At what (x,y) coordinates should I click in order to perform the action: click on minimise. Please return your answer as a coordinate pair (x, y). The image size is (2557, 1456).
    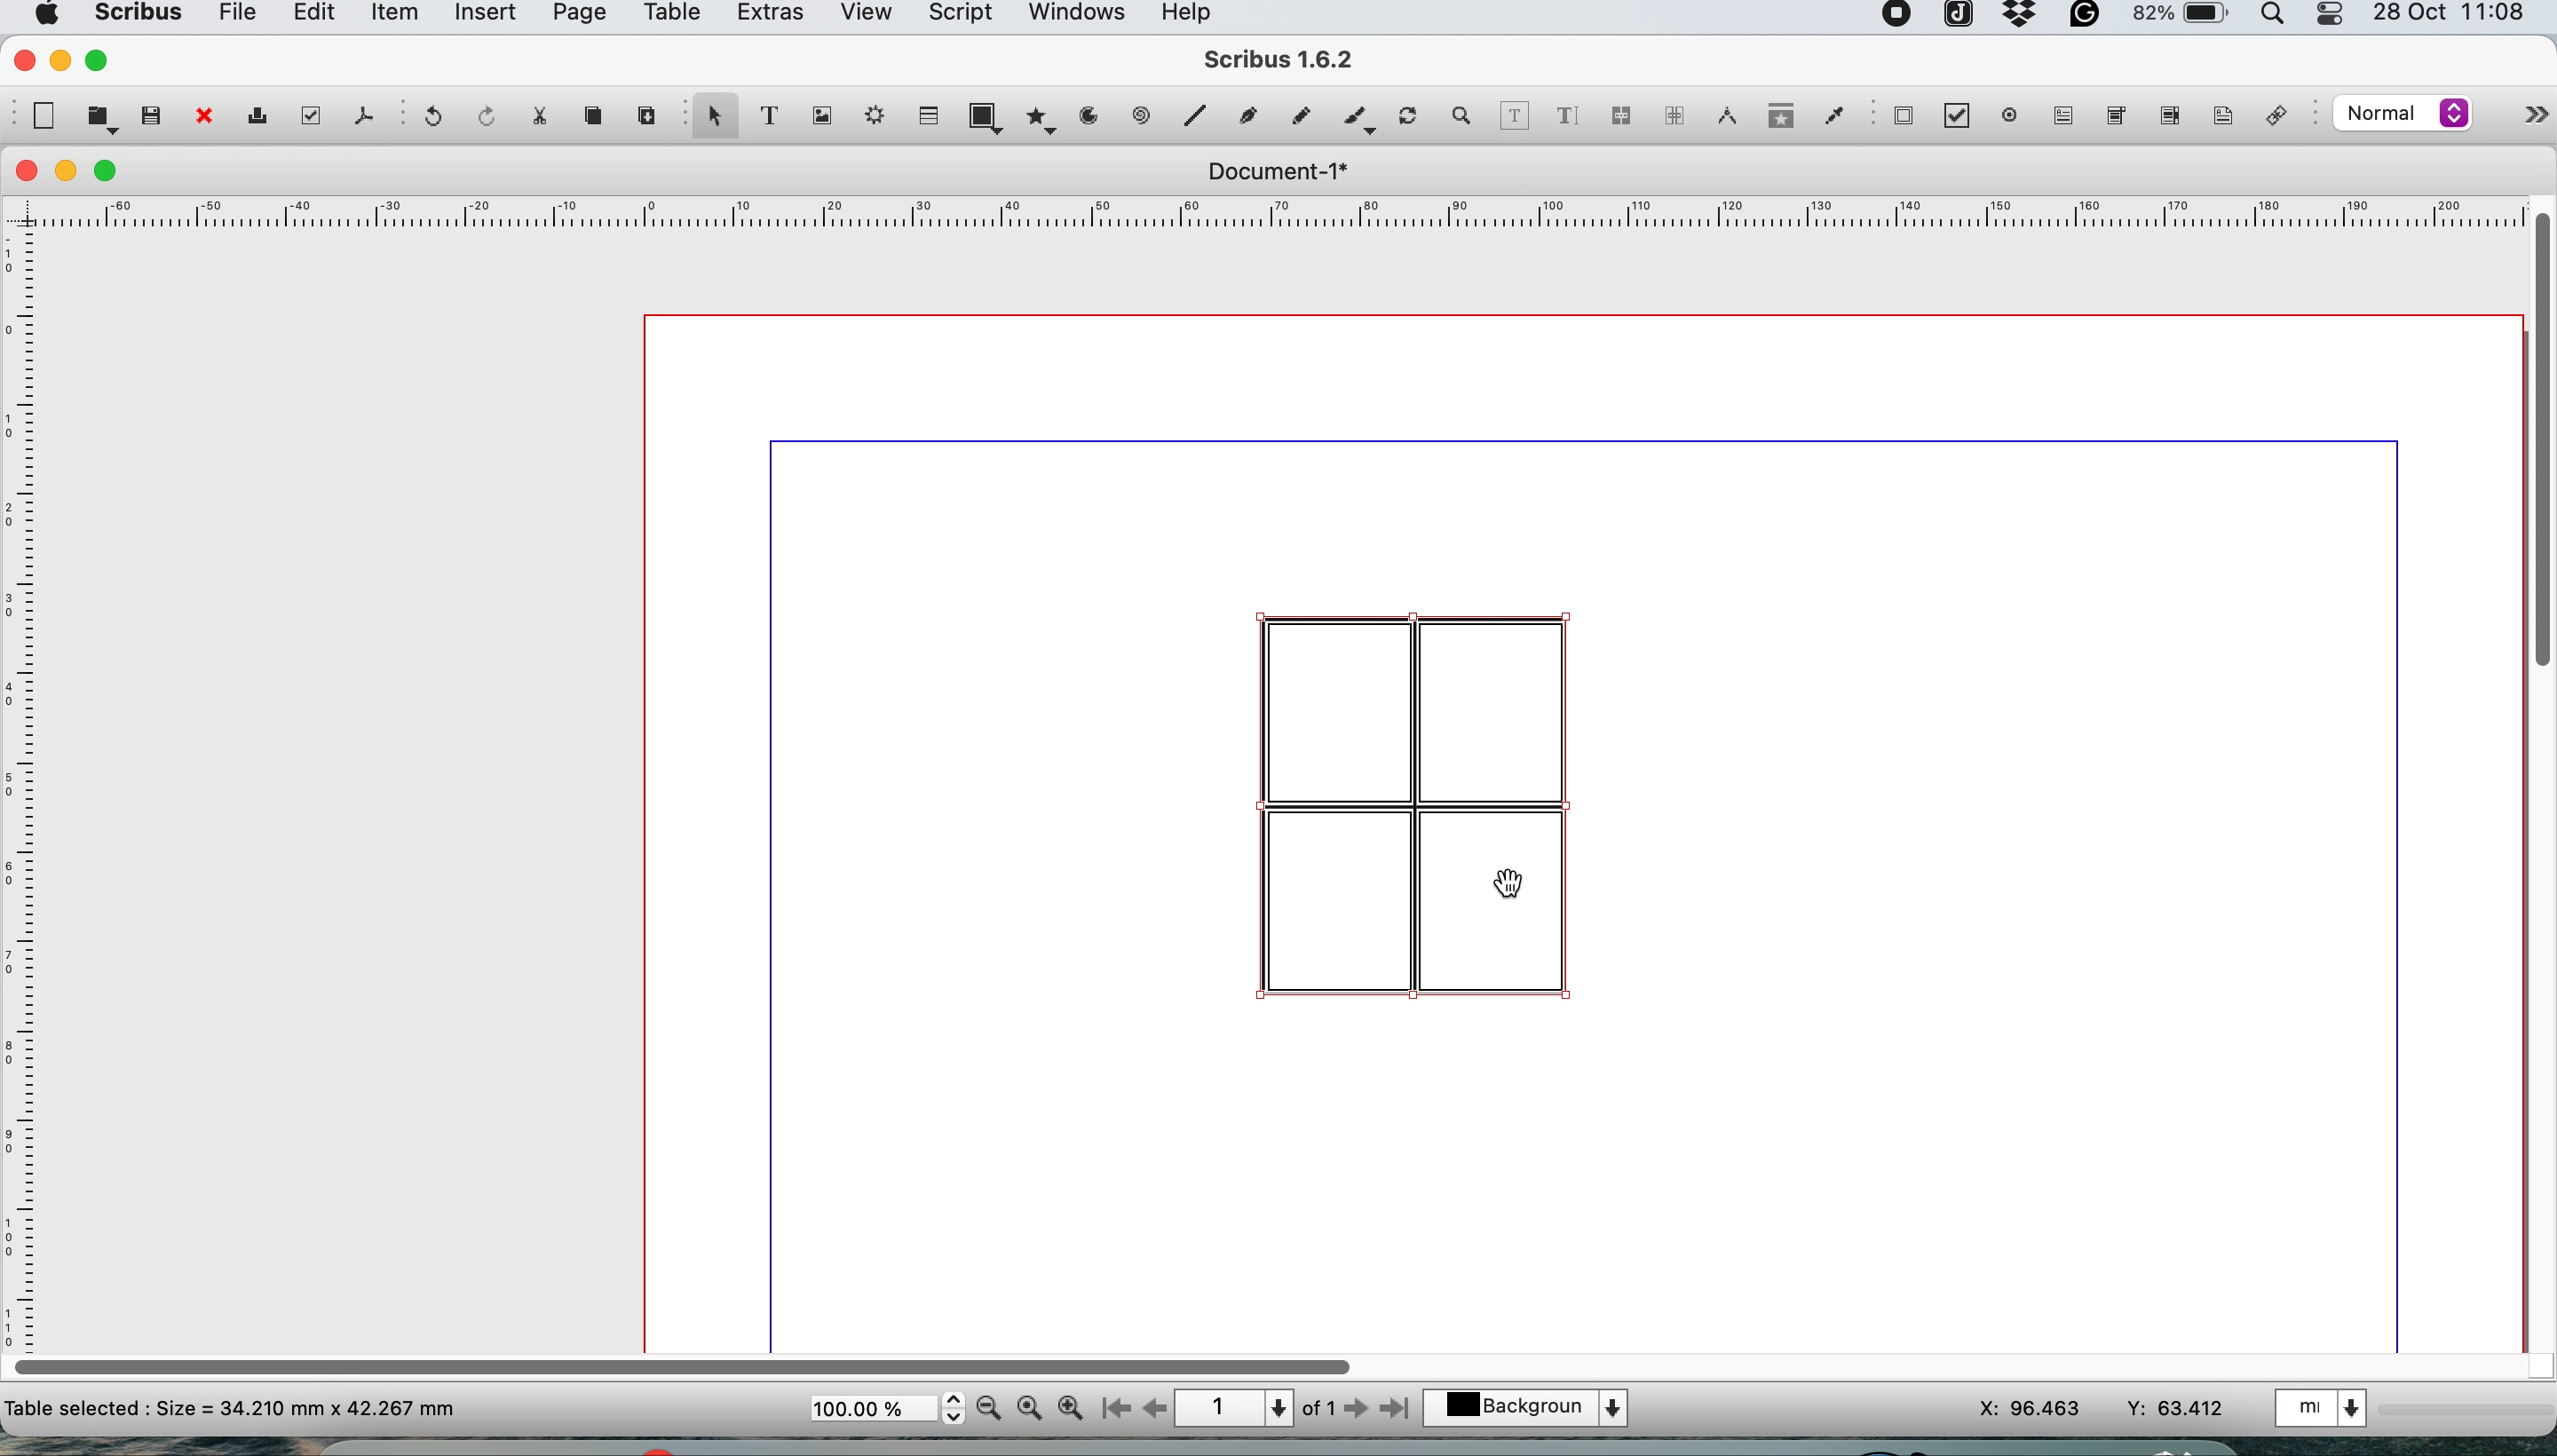
    Looking at the image, I should click on (68, 172).